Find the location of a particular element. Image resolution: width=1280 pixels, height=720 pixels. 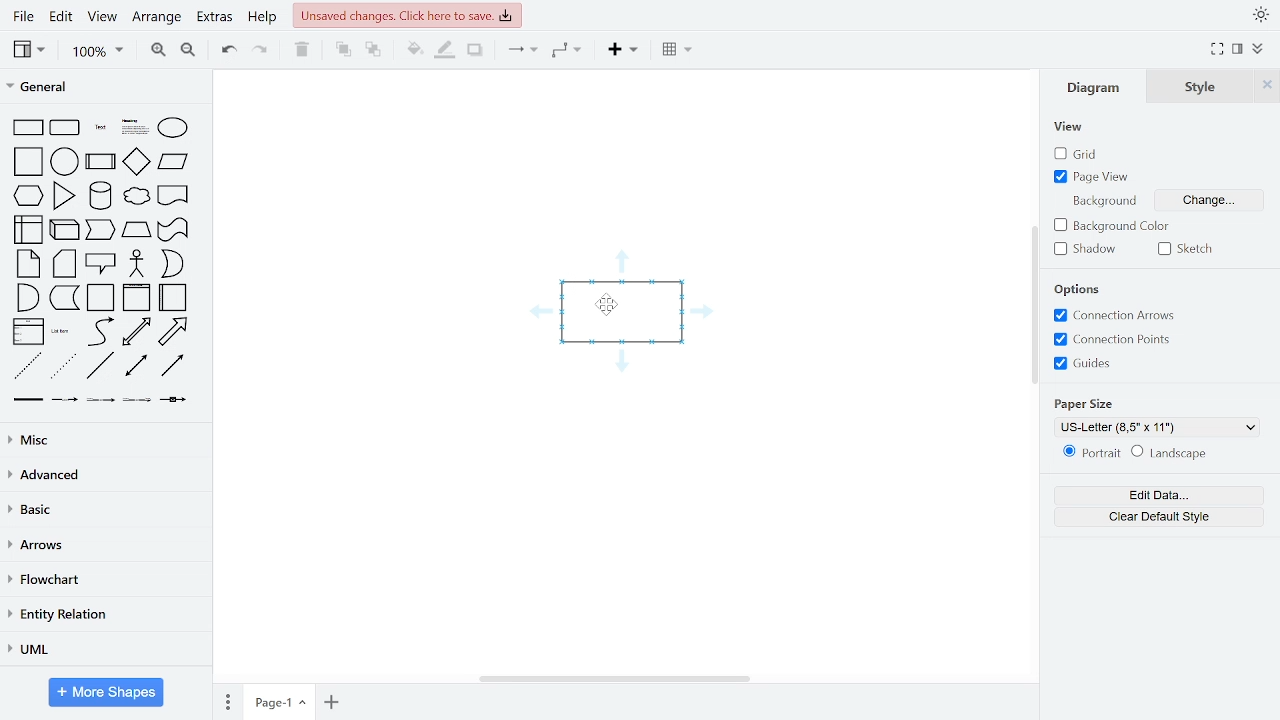

container is located at coordinates (99, 298).